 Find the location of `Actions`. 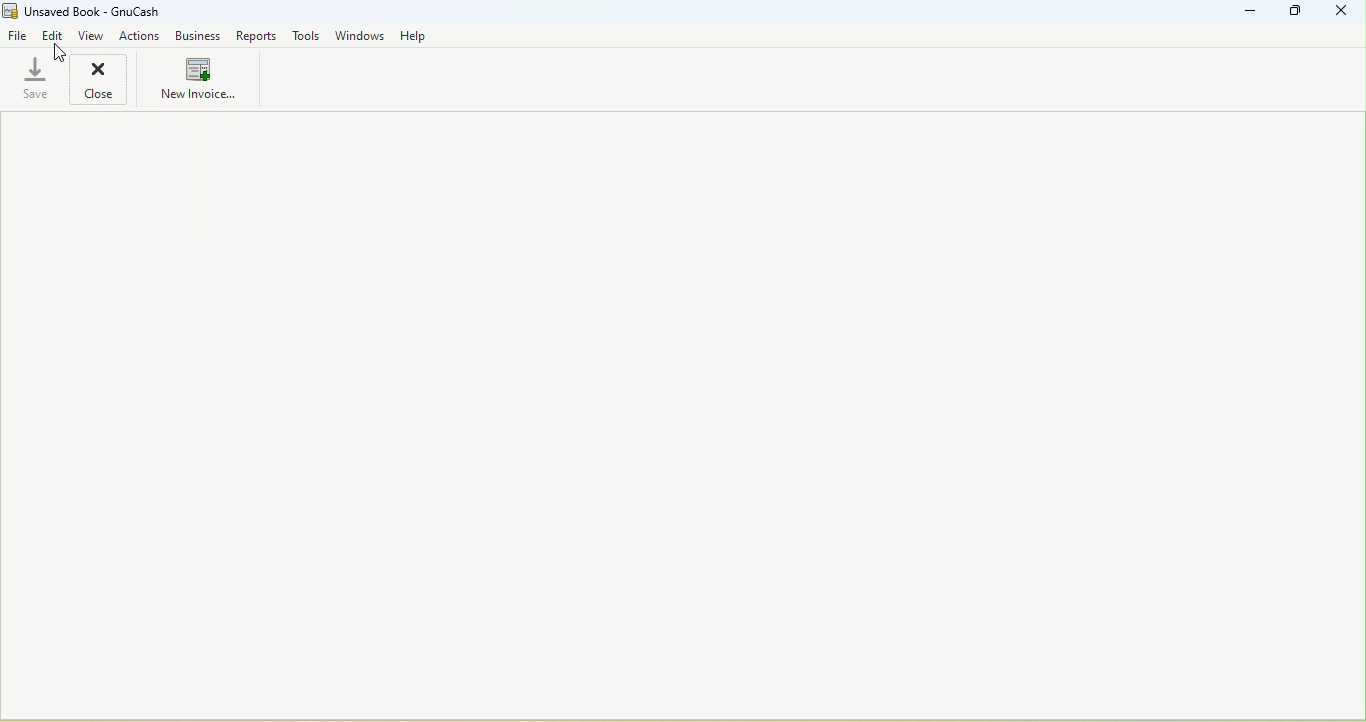

Actions is located at coordinates (141, 37).